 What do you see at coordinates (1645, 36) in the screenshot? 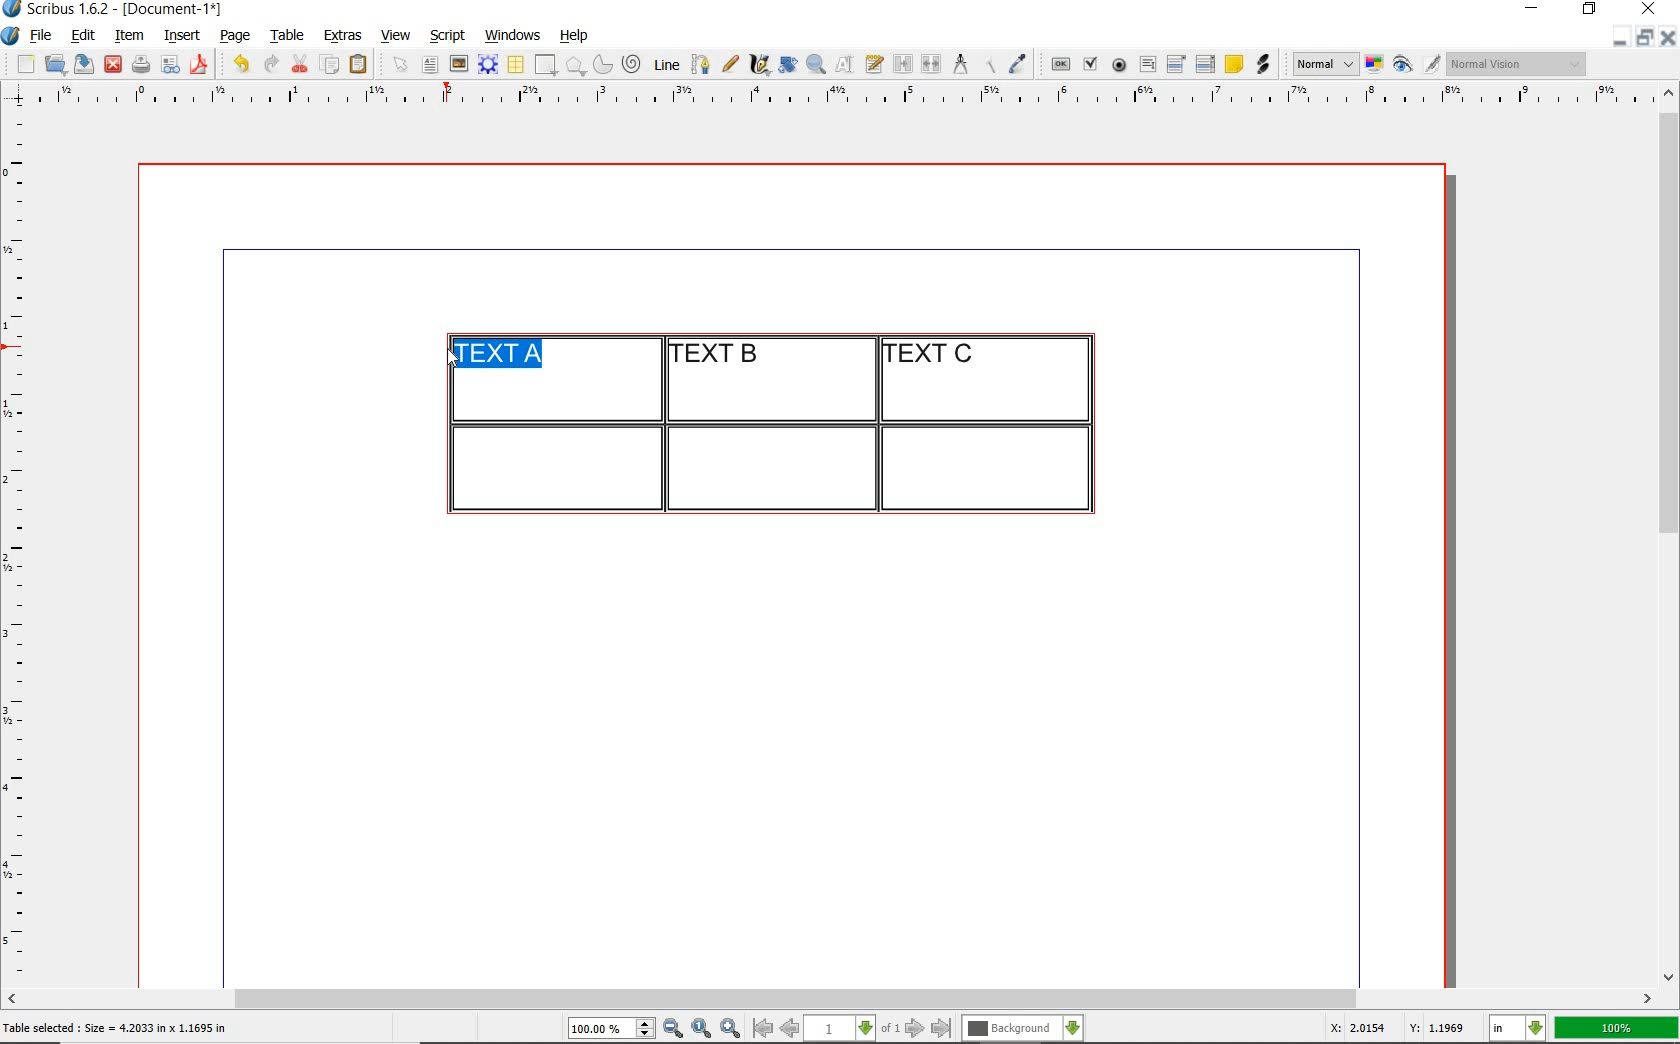
I see `restore` at bounding box center [1645, 36].